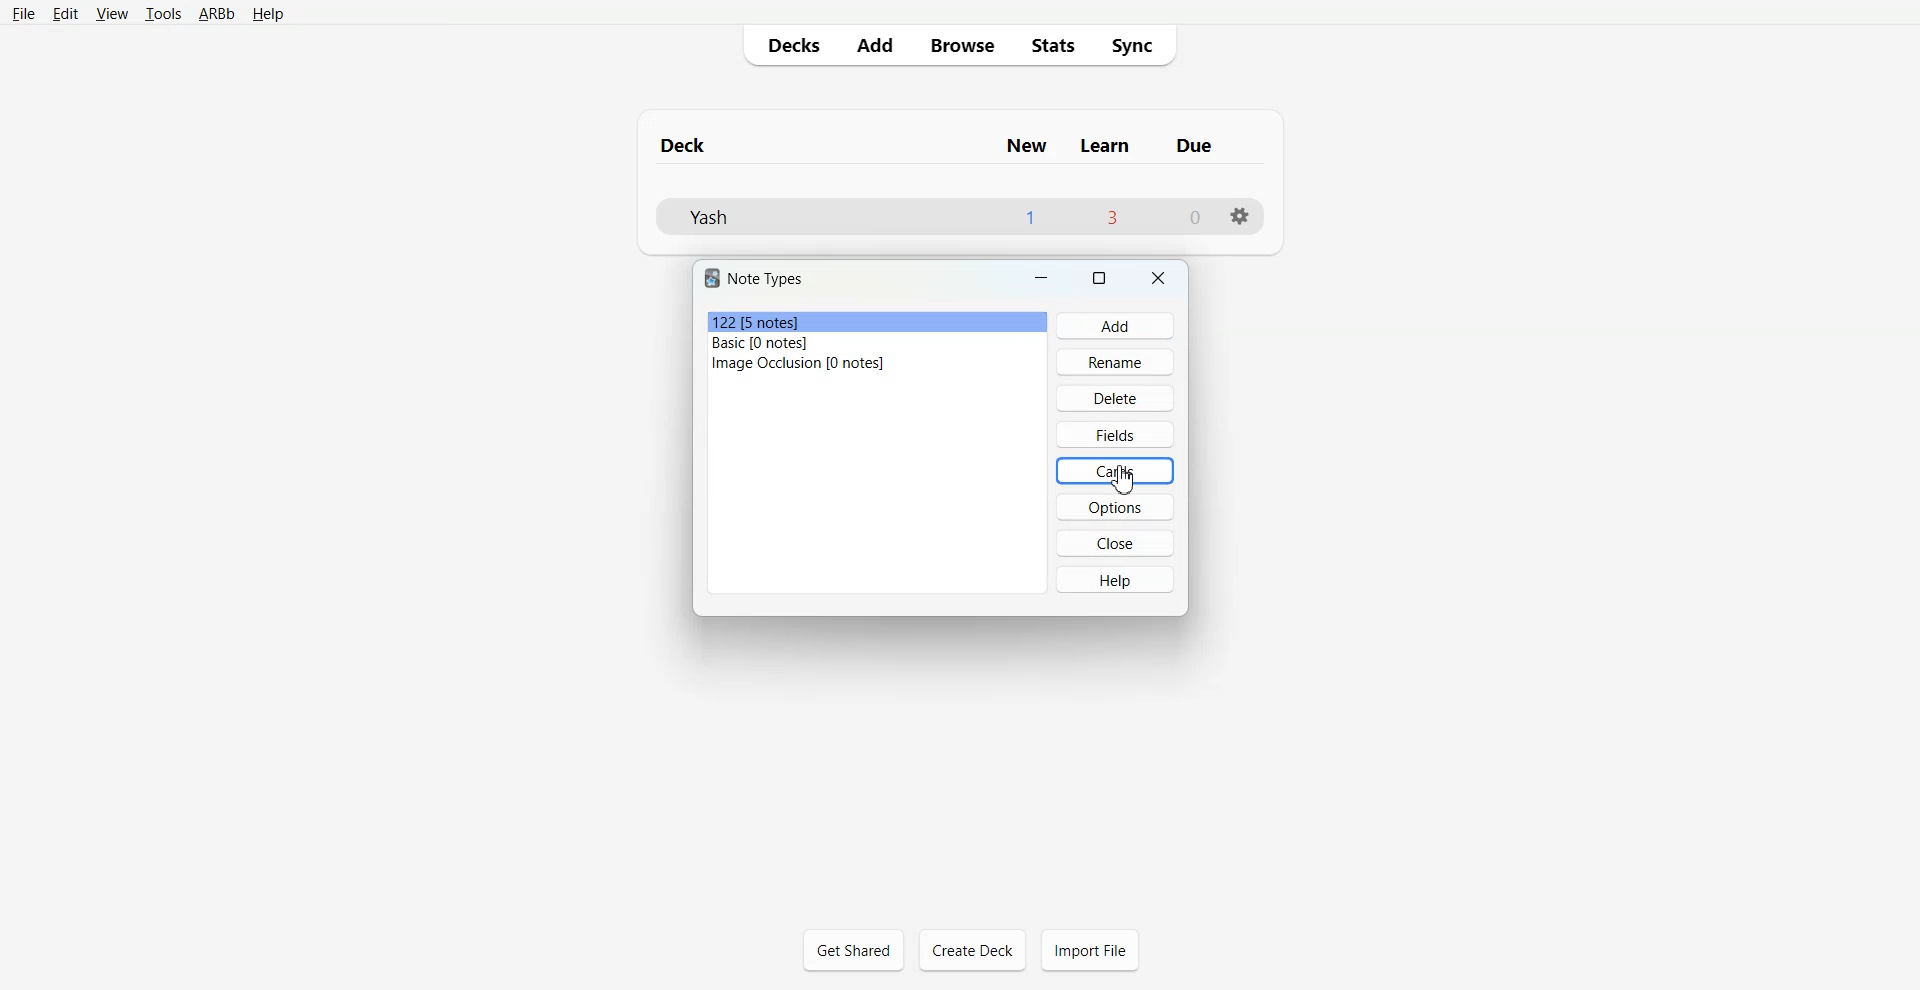 The height and width of the screenshot is (990, 1920). What do you see at coordinates (960, 44) in the screenshot?
I see `Browser` at bounding box center [960, 44].